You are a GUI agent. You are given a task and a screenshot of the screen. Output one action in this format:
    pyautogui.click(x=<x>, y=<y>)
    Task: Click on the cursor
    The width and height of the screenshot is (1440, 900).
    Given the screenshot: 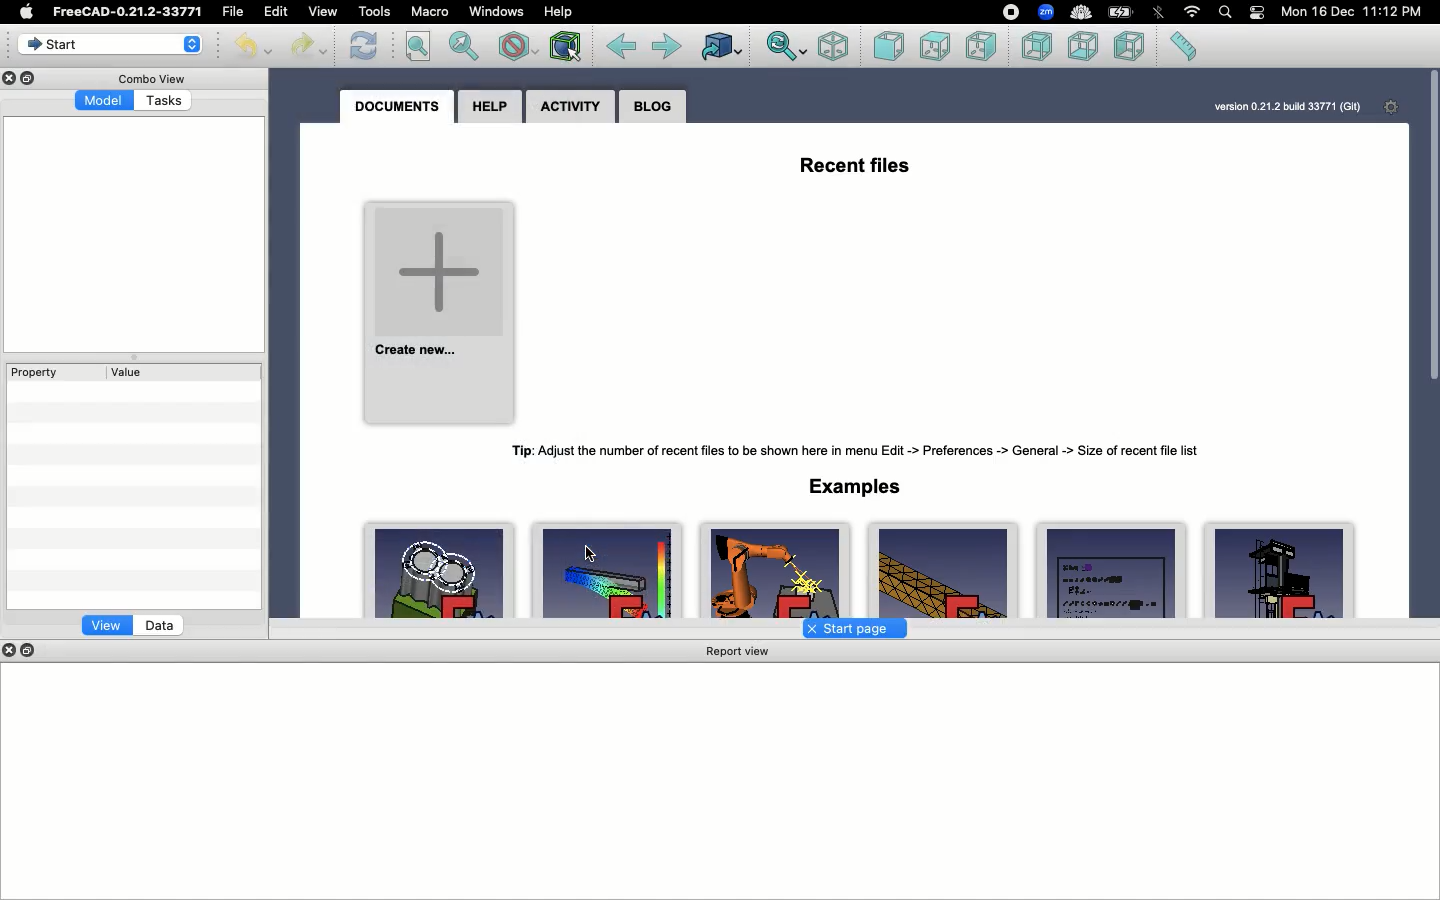 What is the action you would take?
    pyautogui.click(x=592, y=552)
    